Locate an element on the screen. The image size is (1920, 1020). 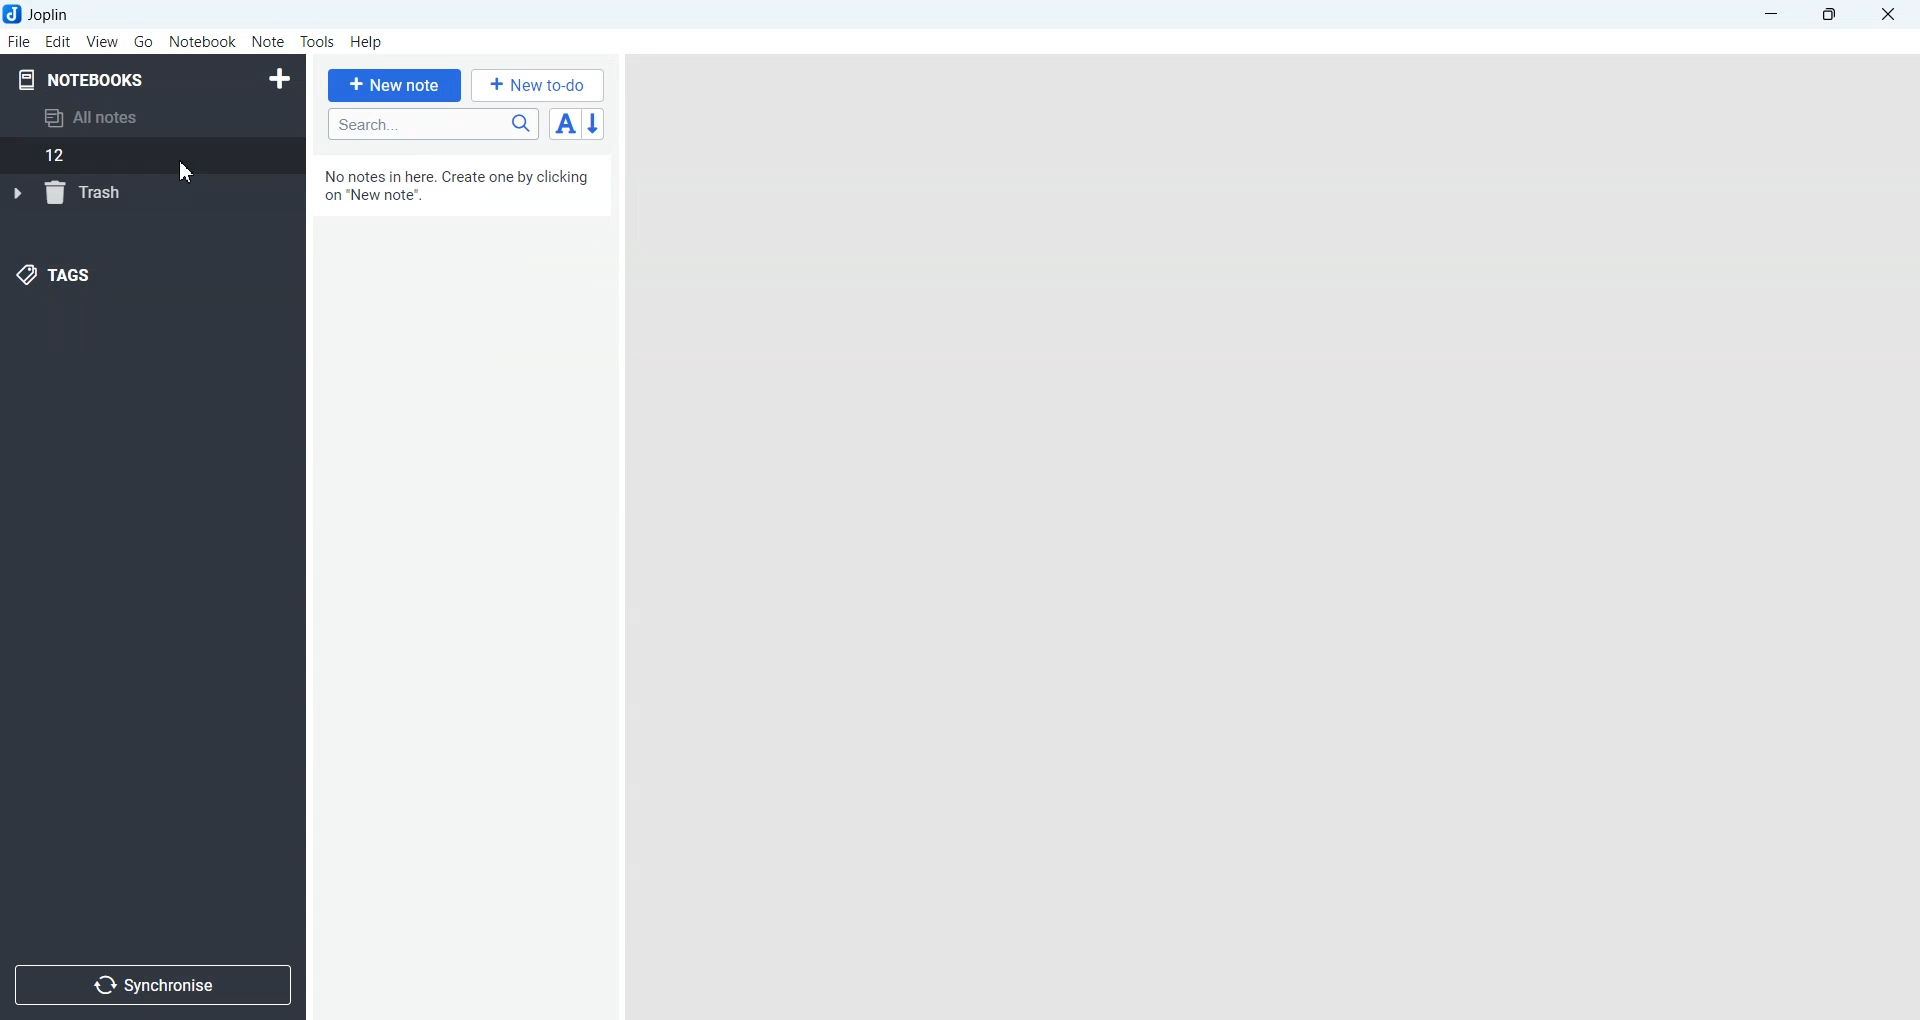
+ New to-do is located at coordinates (540, 84).